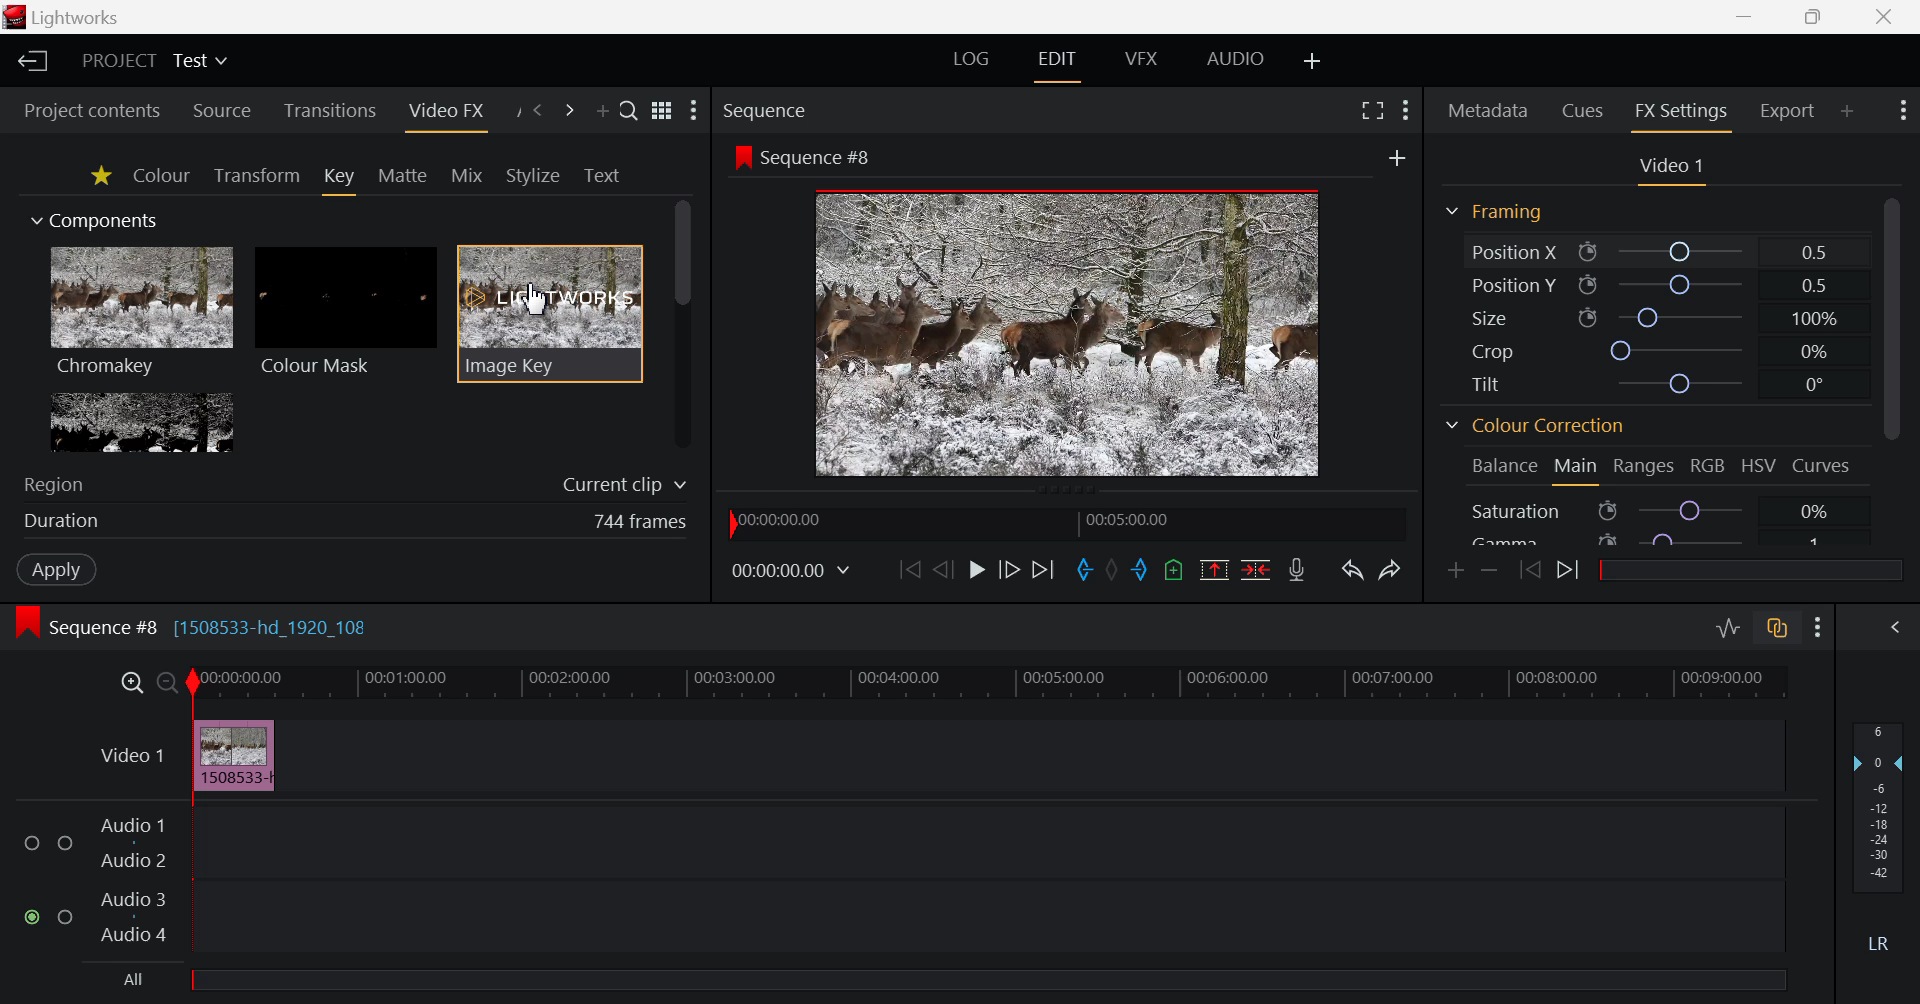  What do you see at coordinates (162, 683) in the screenshot?
I see `Timeline Zoom Out` at bounding box center [162, 683].